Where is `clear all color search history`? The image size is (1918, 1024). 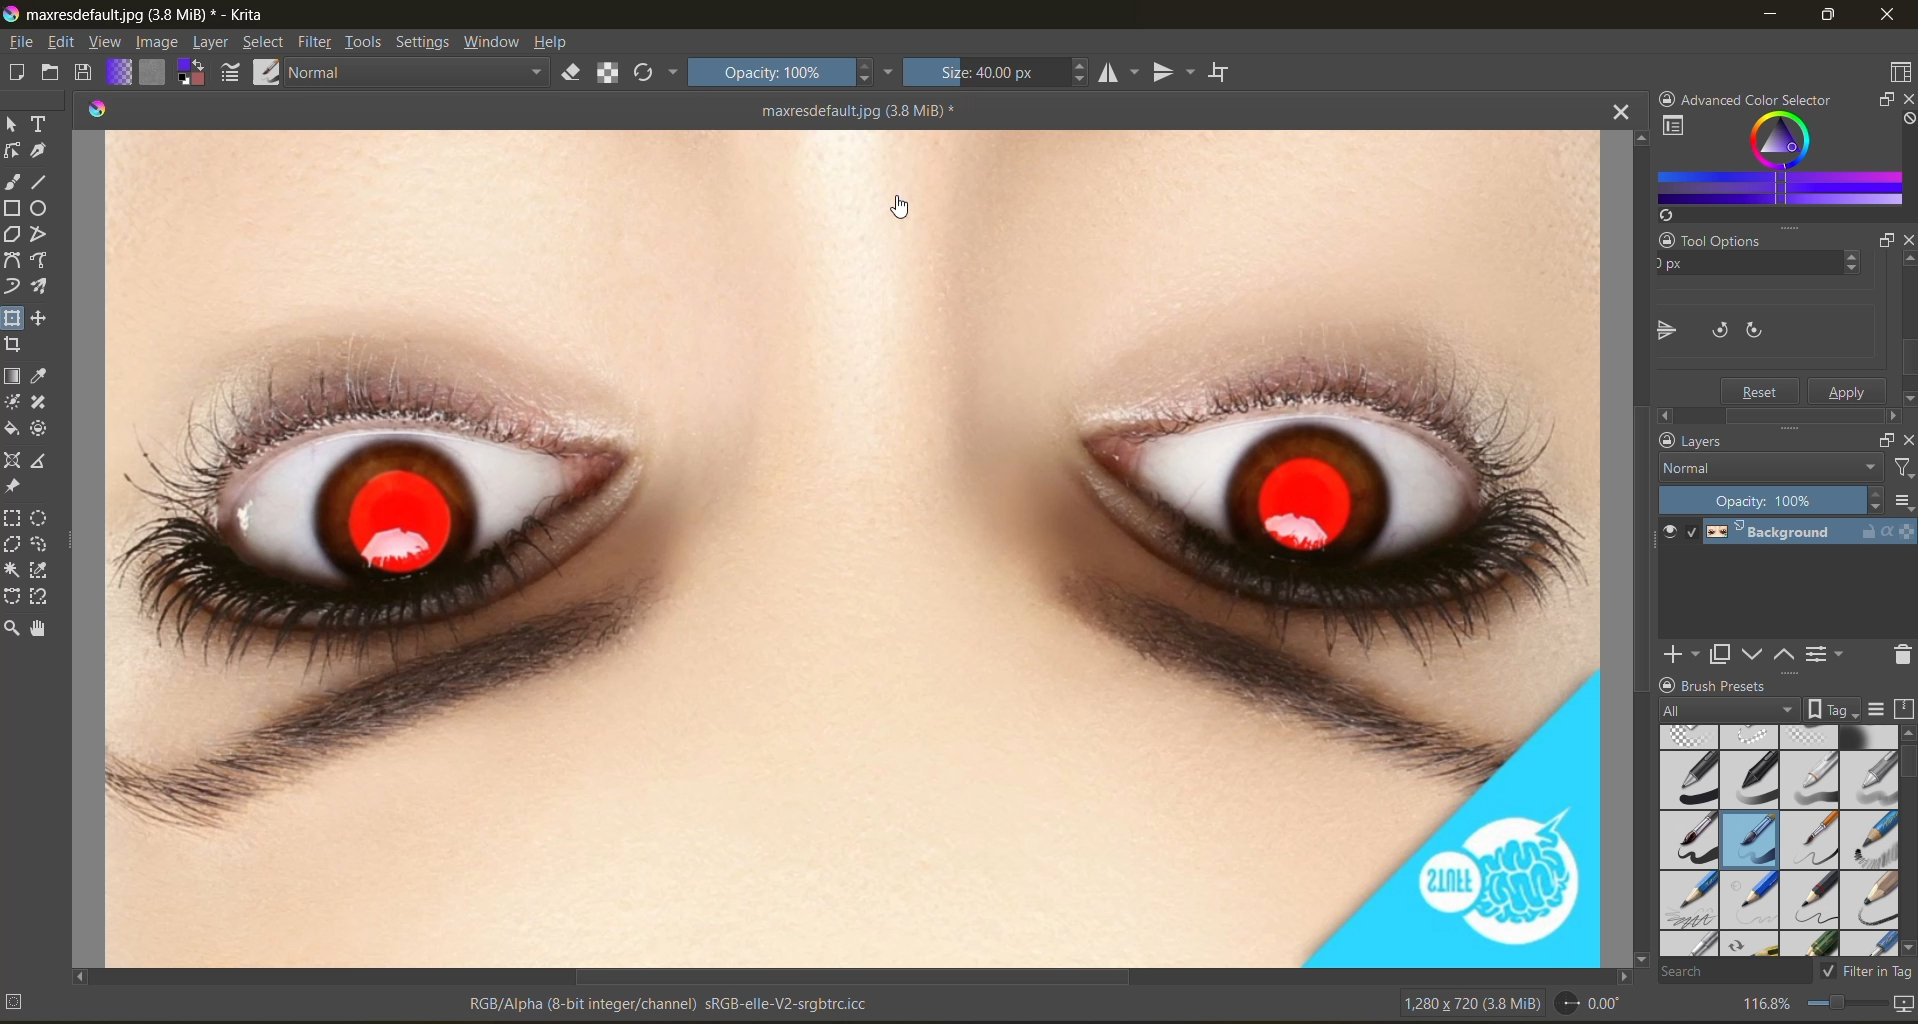
clear all color search history is located at coordinates (1906, 119).